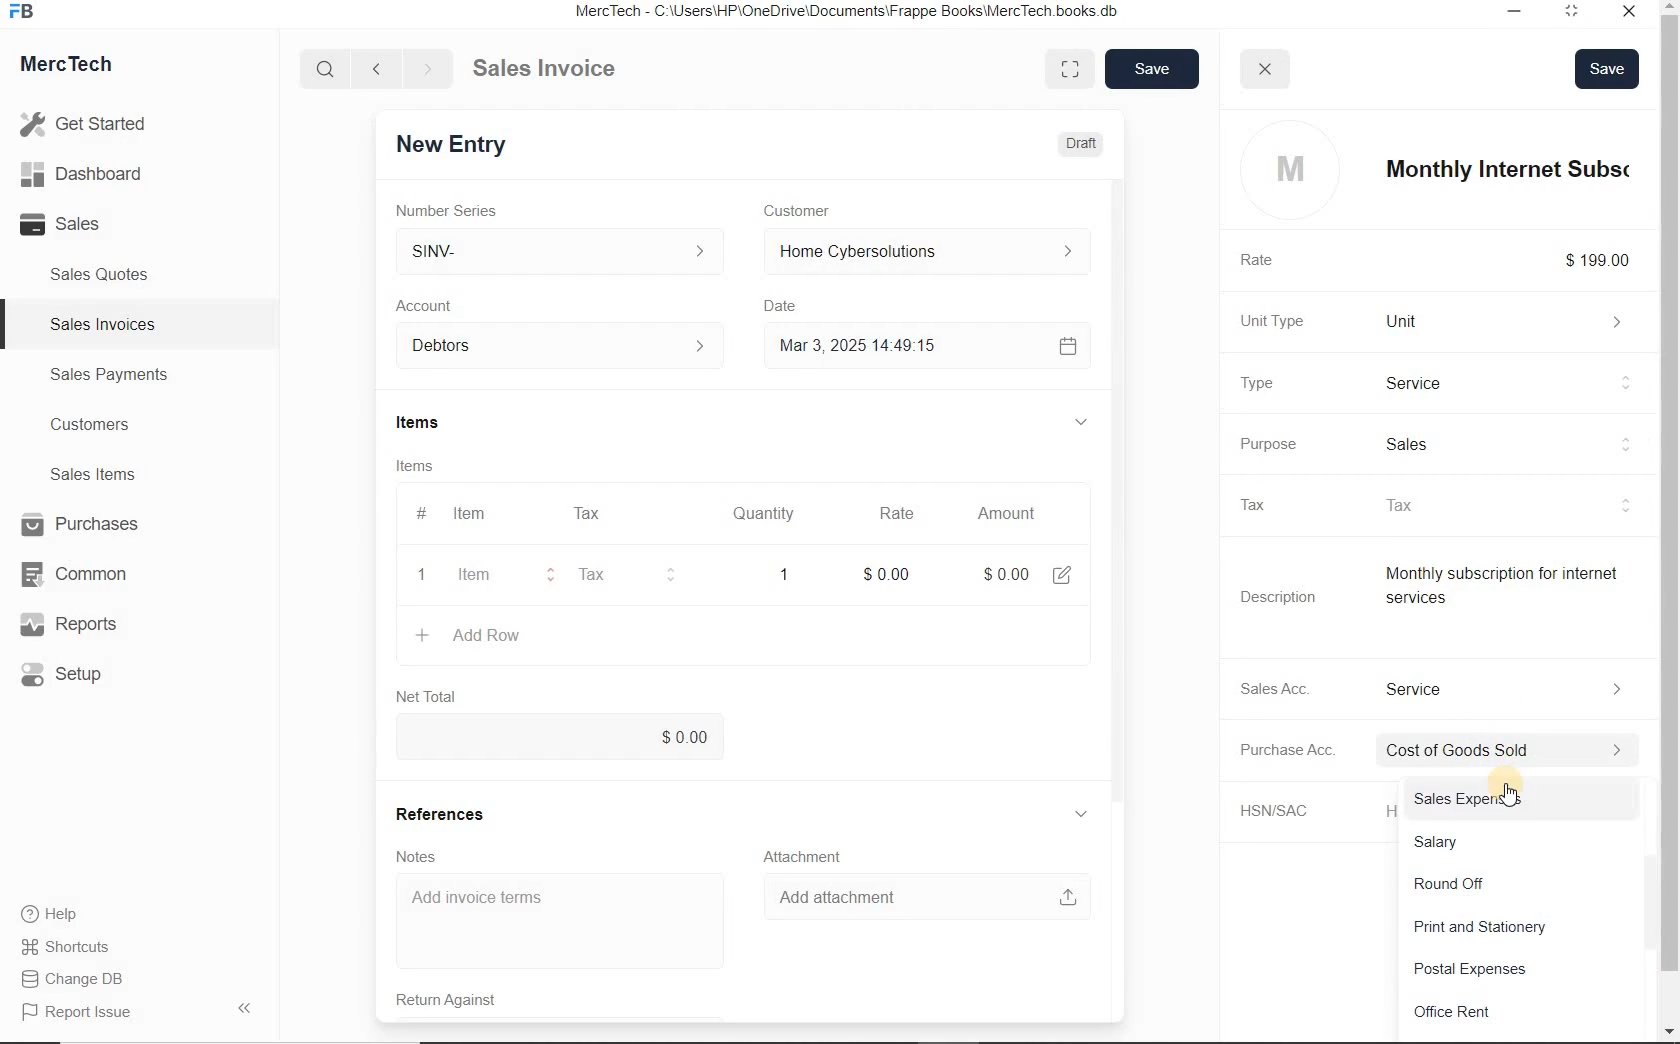  I want to click on Return Against, so click(470, 998).